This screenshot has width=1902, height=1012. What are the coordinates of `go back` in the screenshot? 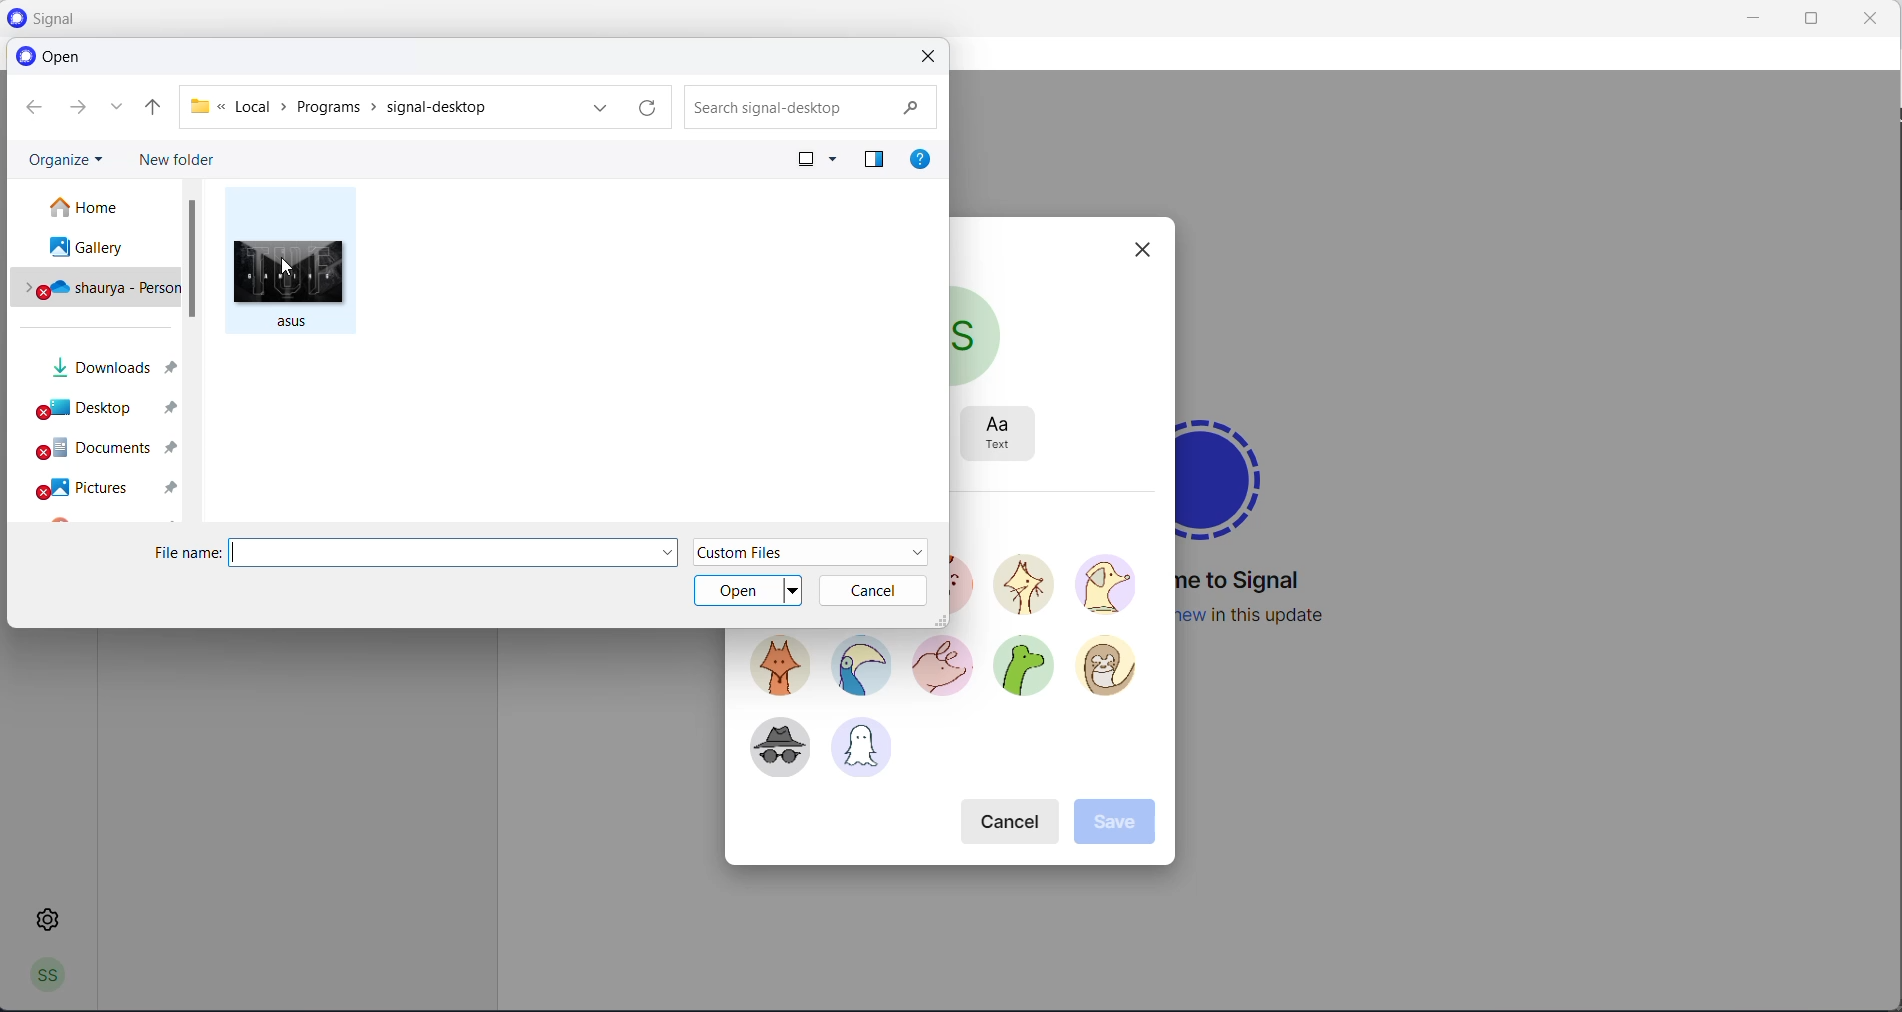 It's located at (34, 110).